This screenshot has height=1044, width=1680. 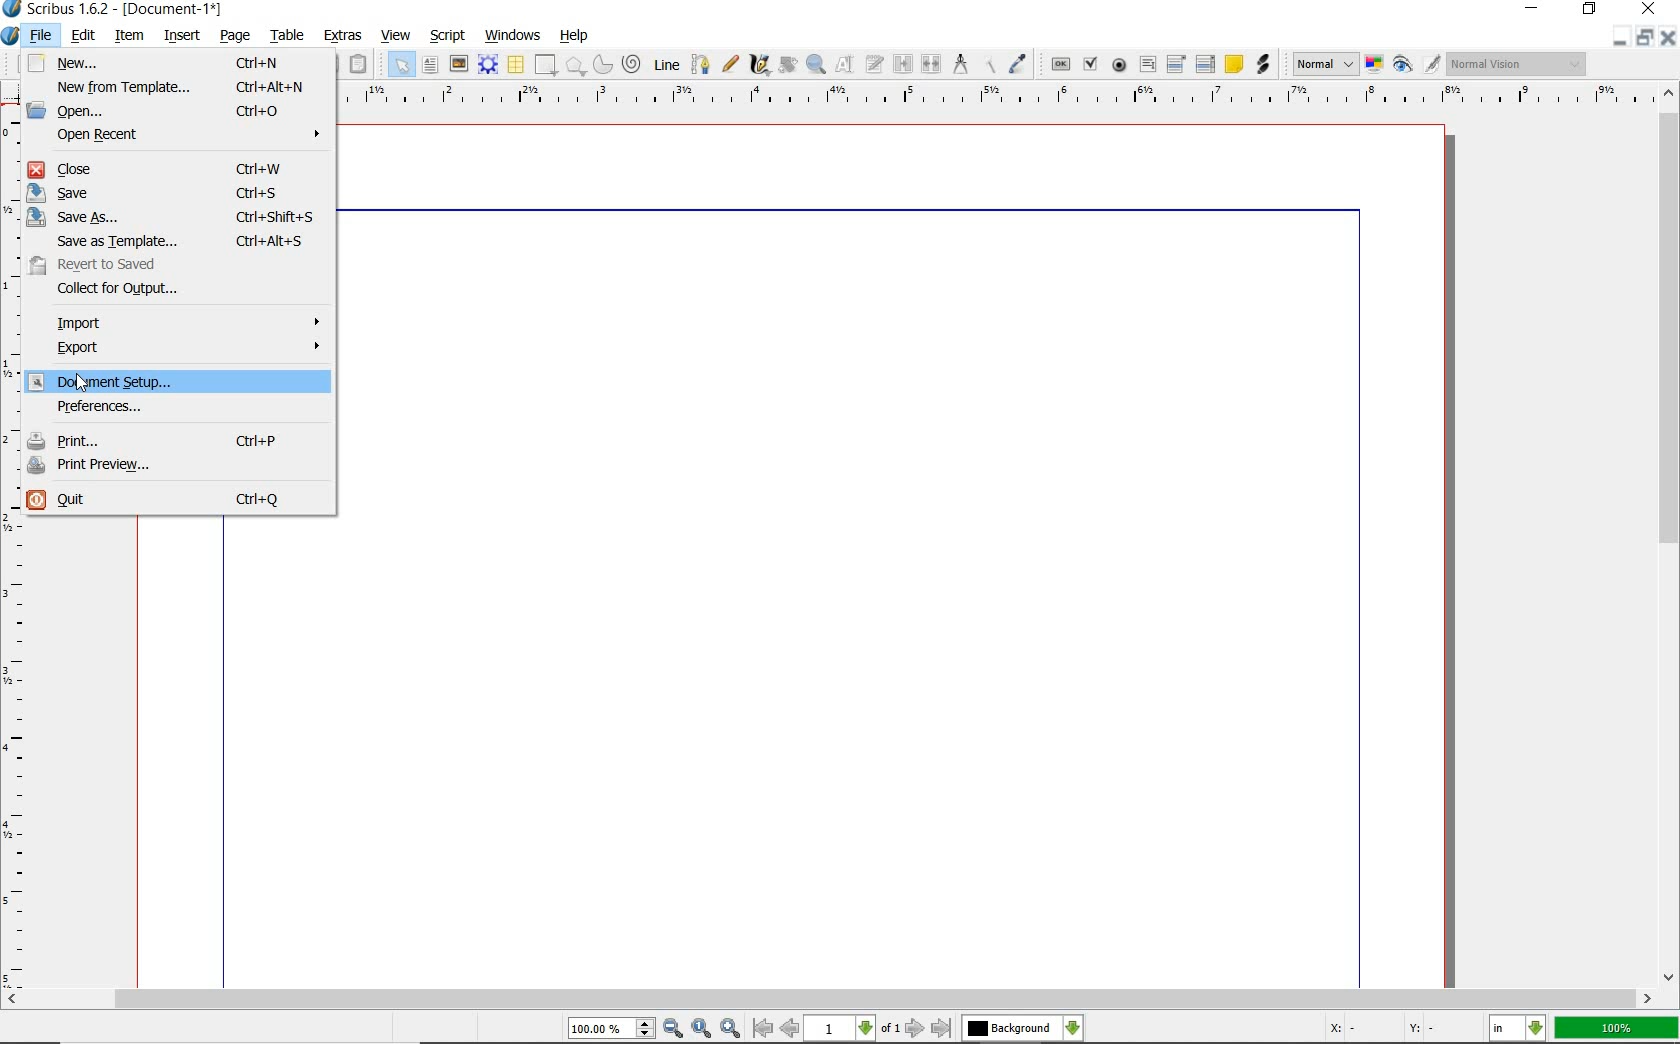 What do you see at coordinates (165, 265) in the screenshot?
I see `REVERT TO SAVED` at bounding box center [165, 265].